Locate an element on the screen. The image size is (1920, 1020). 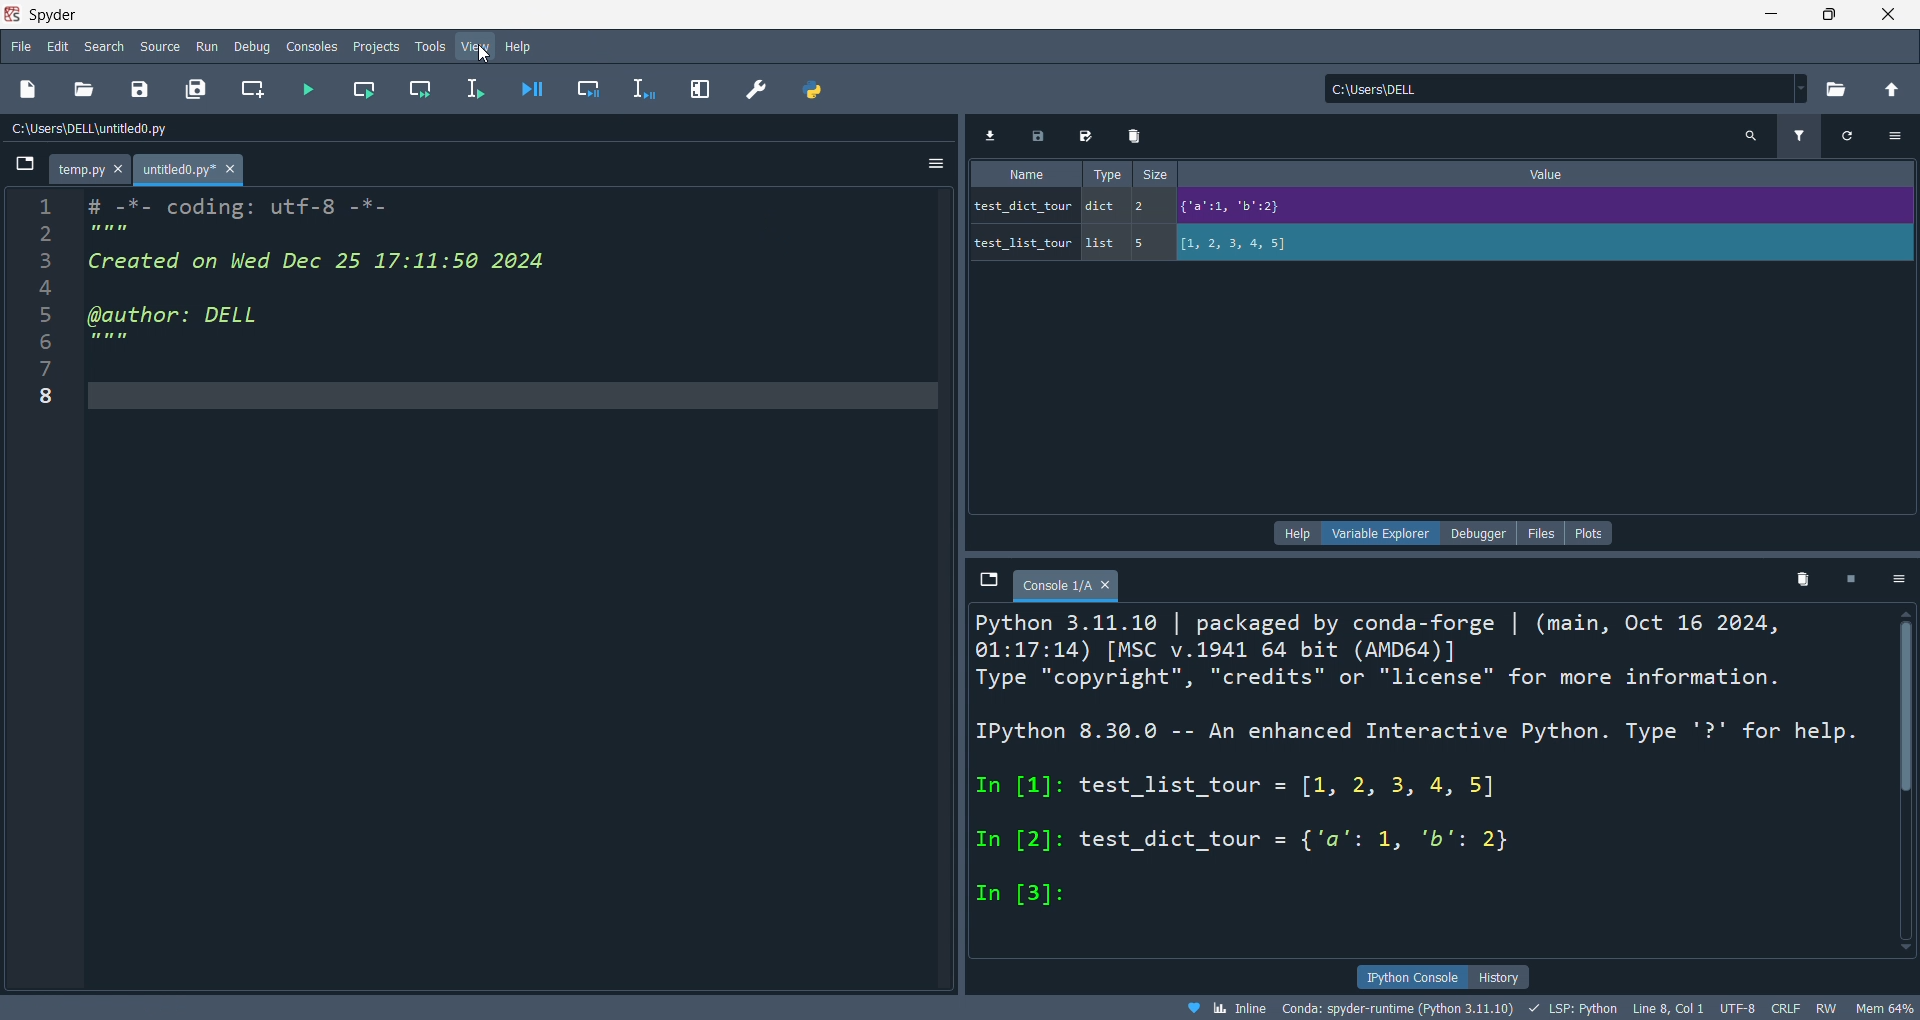
list is located at coordinates (1103, 244).